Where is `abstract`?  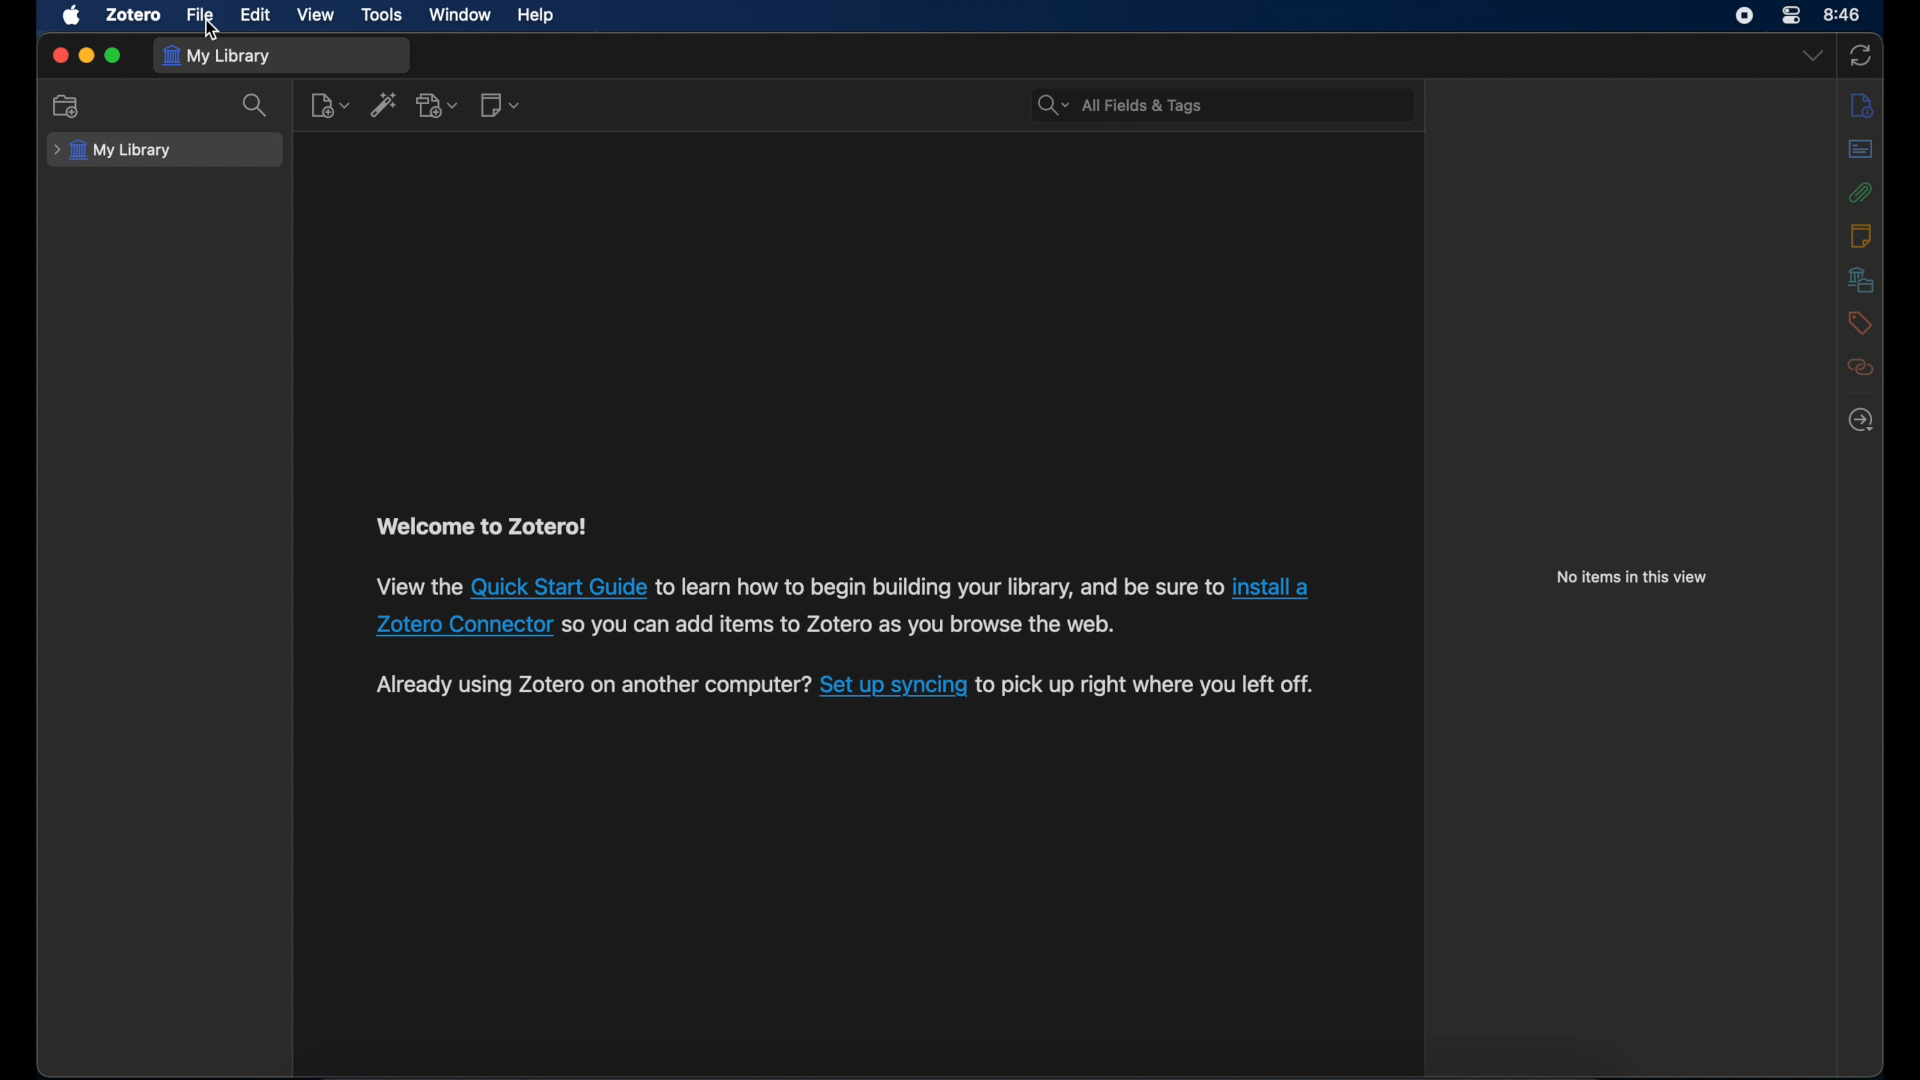 abstract is located at coordinates (1861, 150).